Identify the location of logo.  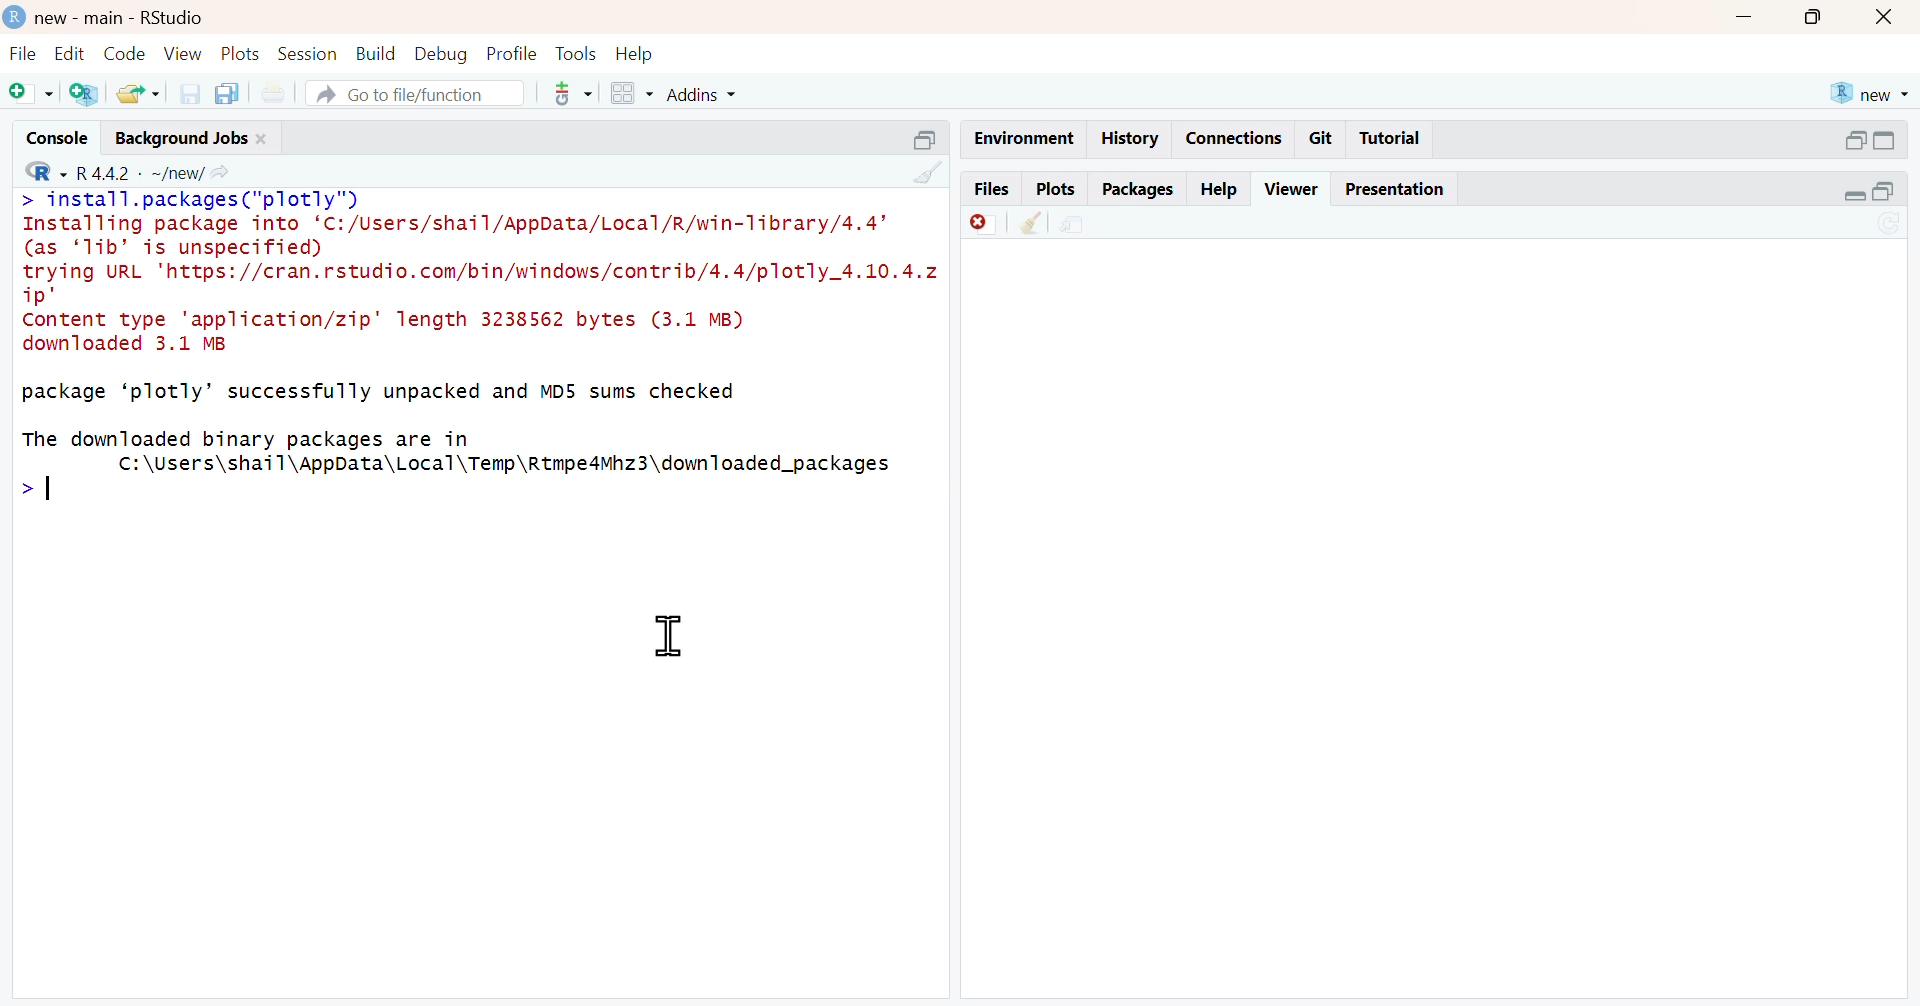
(12, 15).